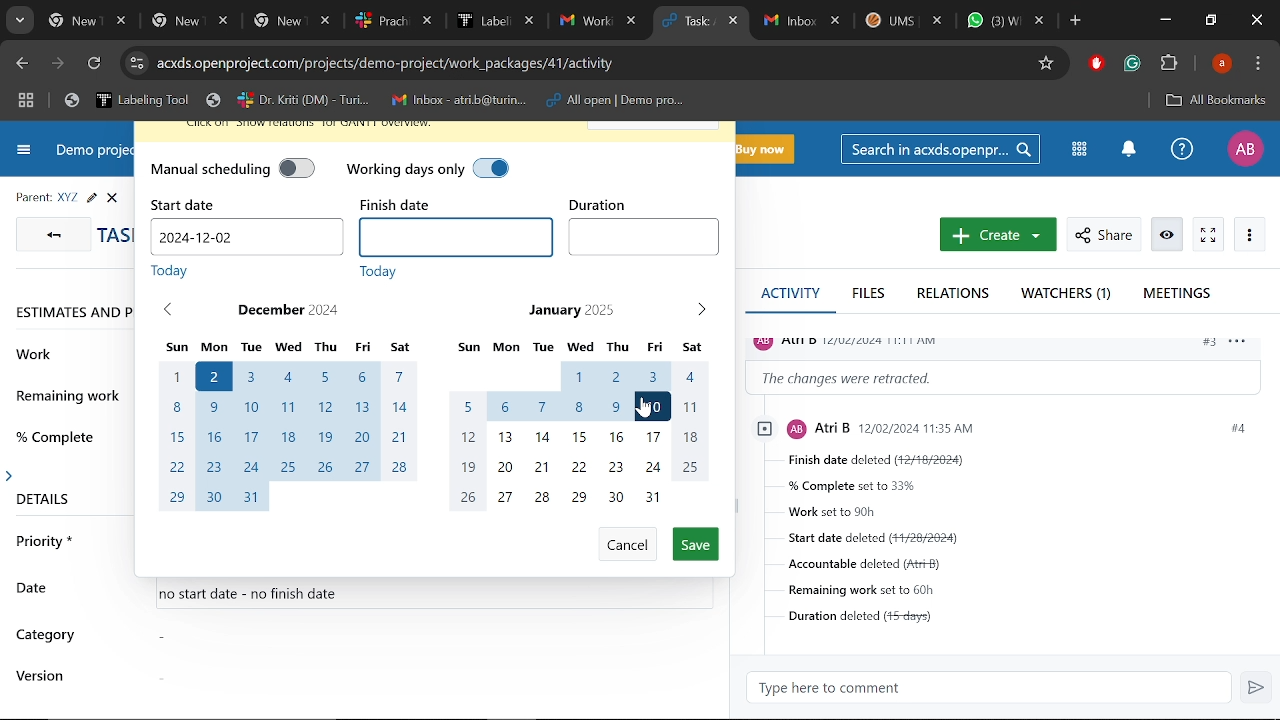  Describe the element at coordinates (604, 203) in the screenshot. I see `duration` at that location.